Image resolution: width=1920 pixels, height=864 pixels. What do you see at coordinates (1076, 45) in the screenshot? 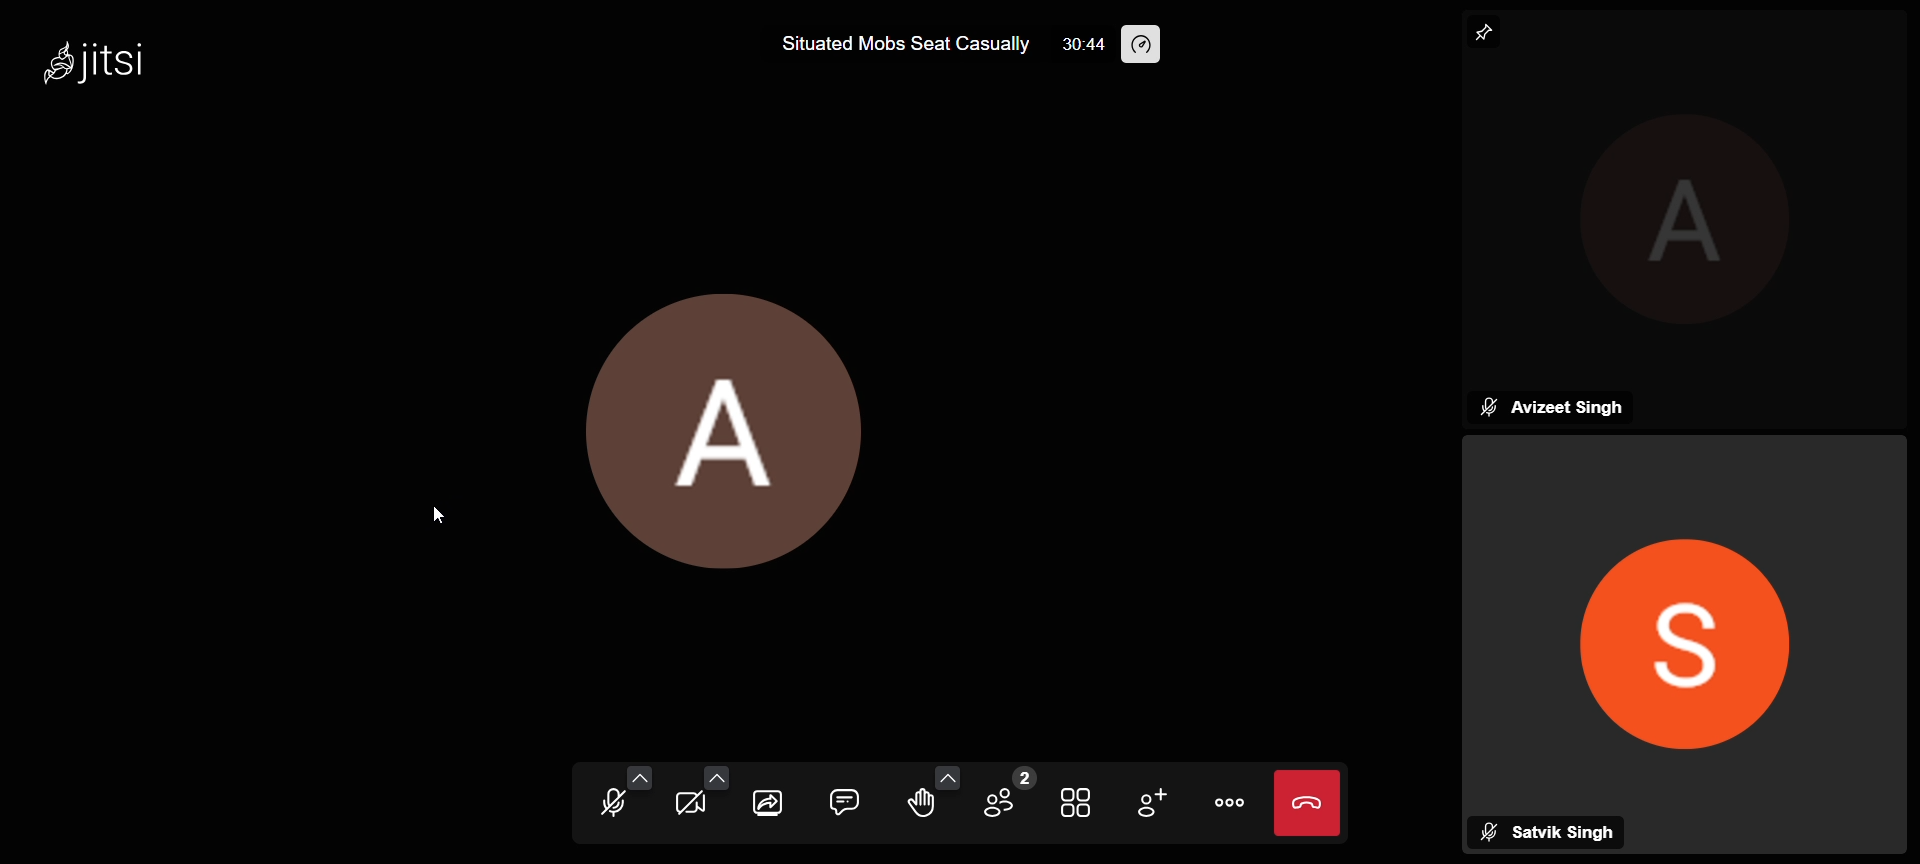
I see `30:44` at bounding box center [1076, 45].